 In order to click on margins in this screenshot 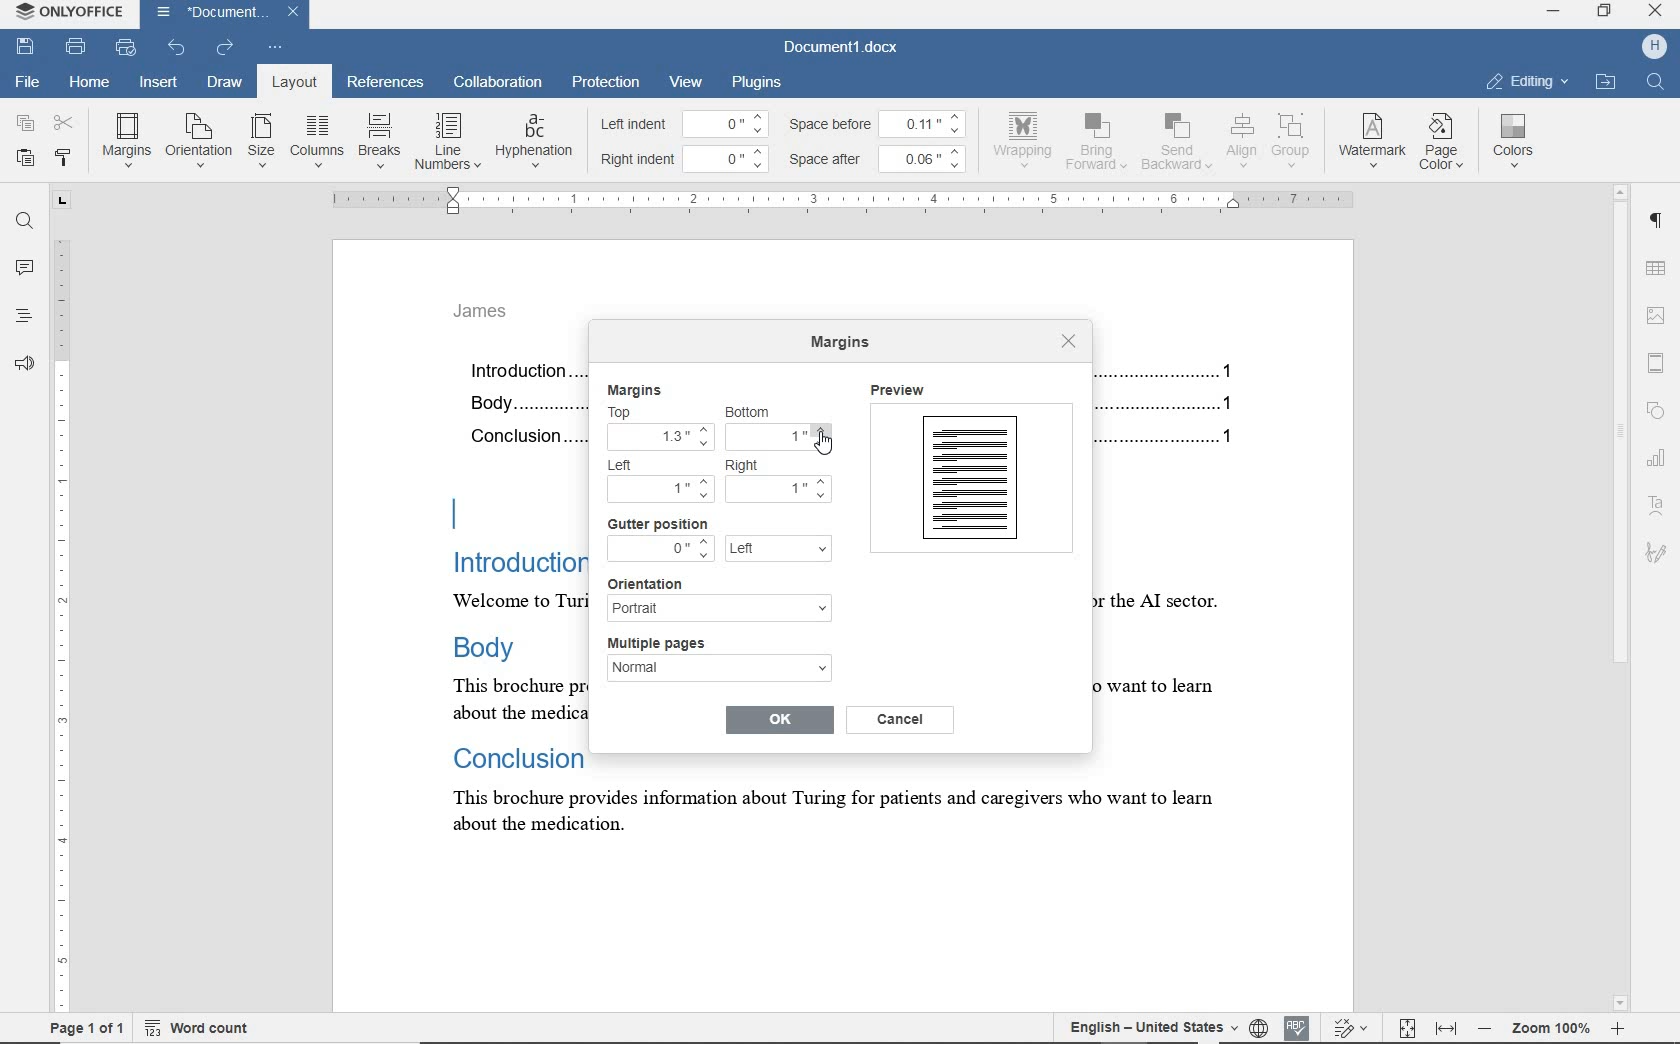, I will do `click(844, 345)`.